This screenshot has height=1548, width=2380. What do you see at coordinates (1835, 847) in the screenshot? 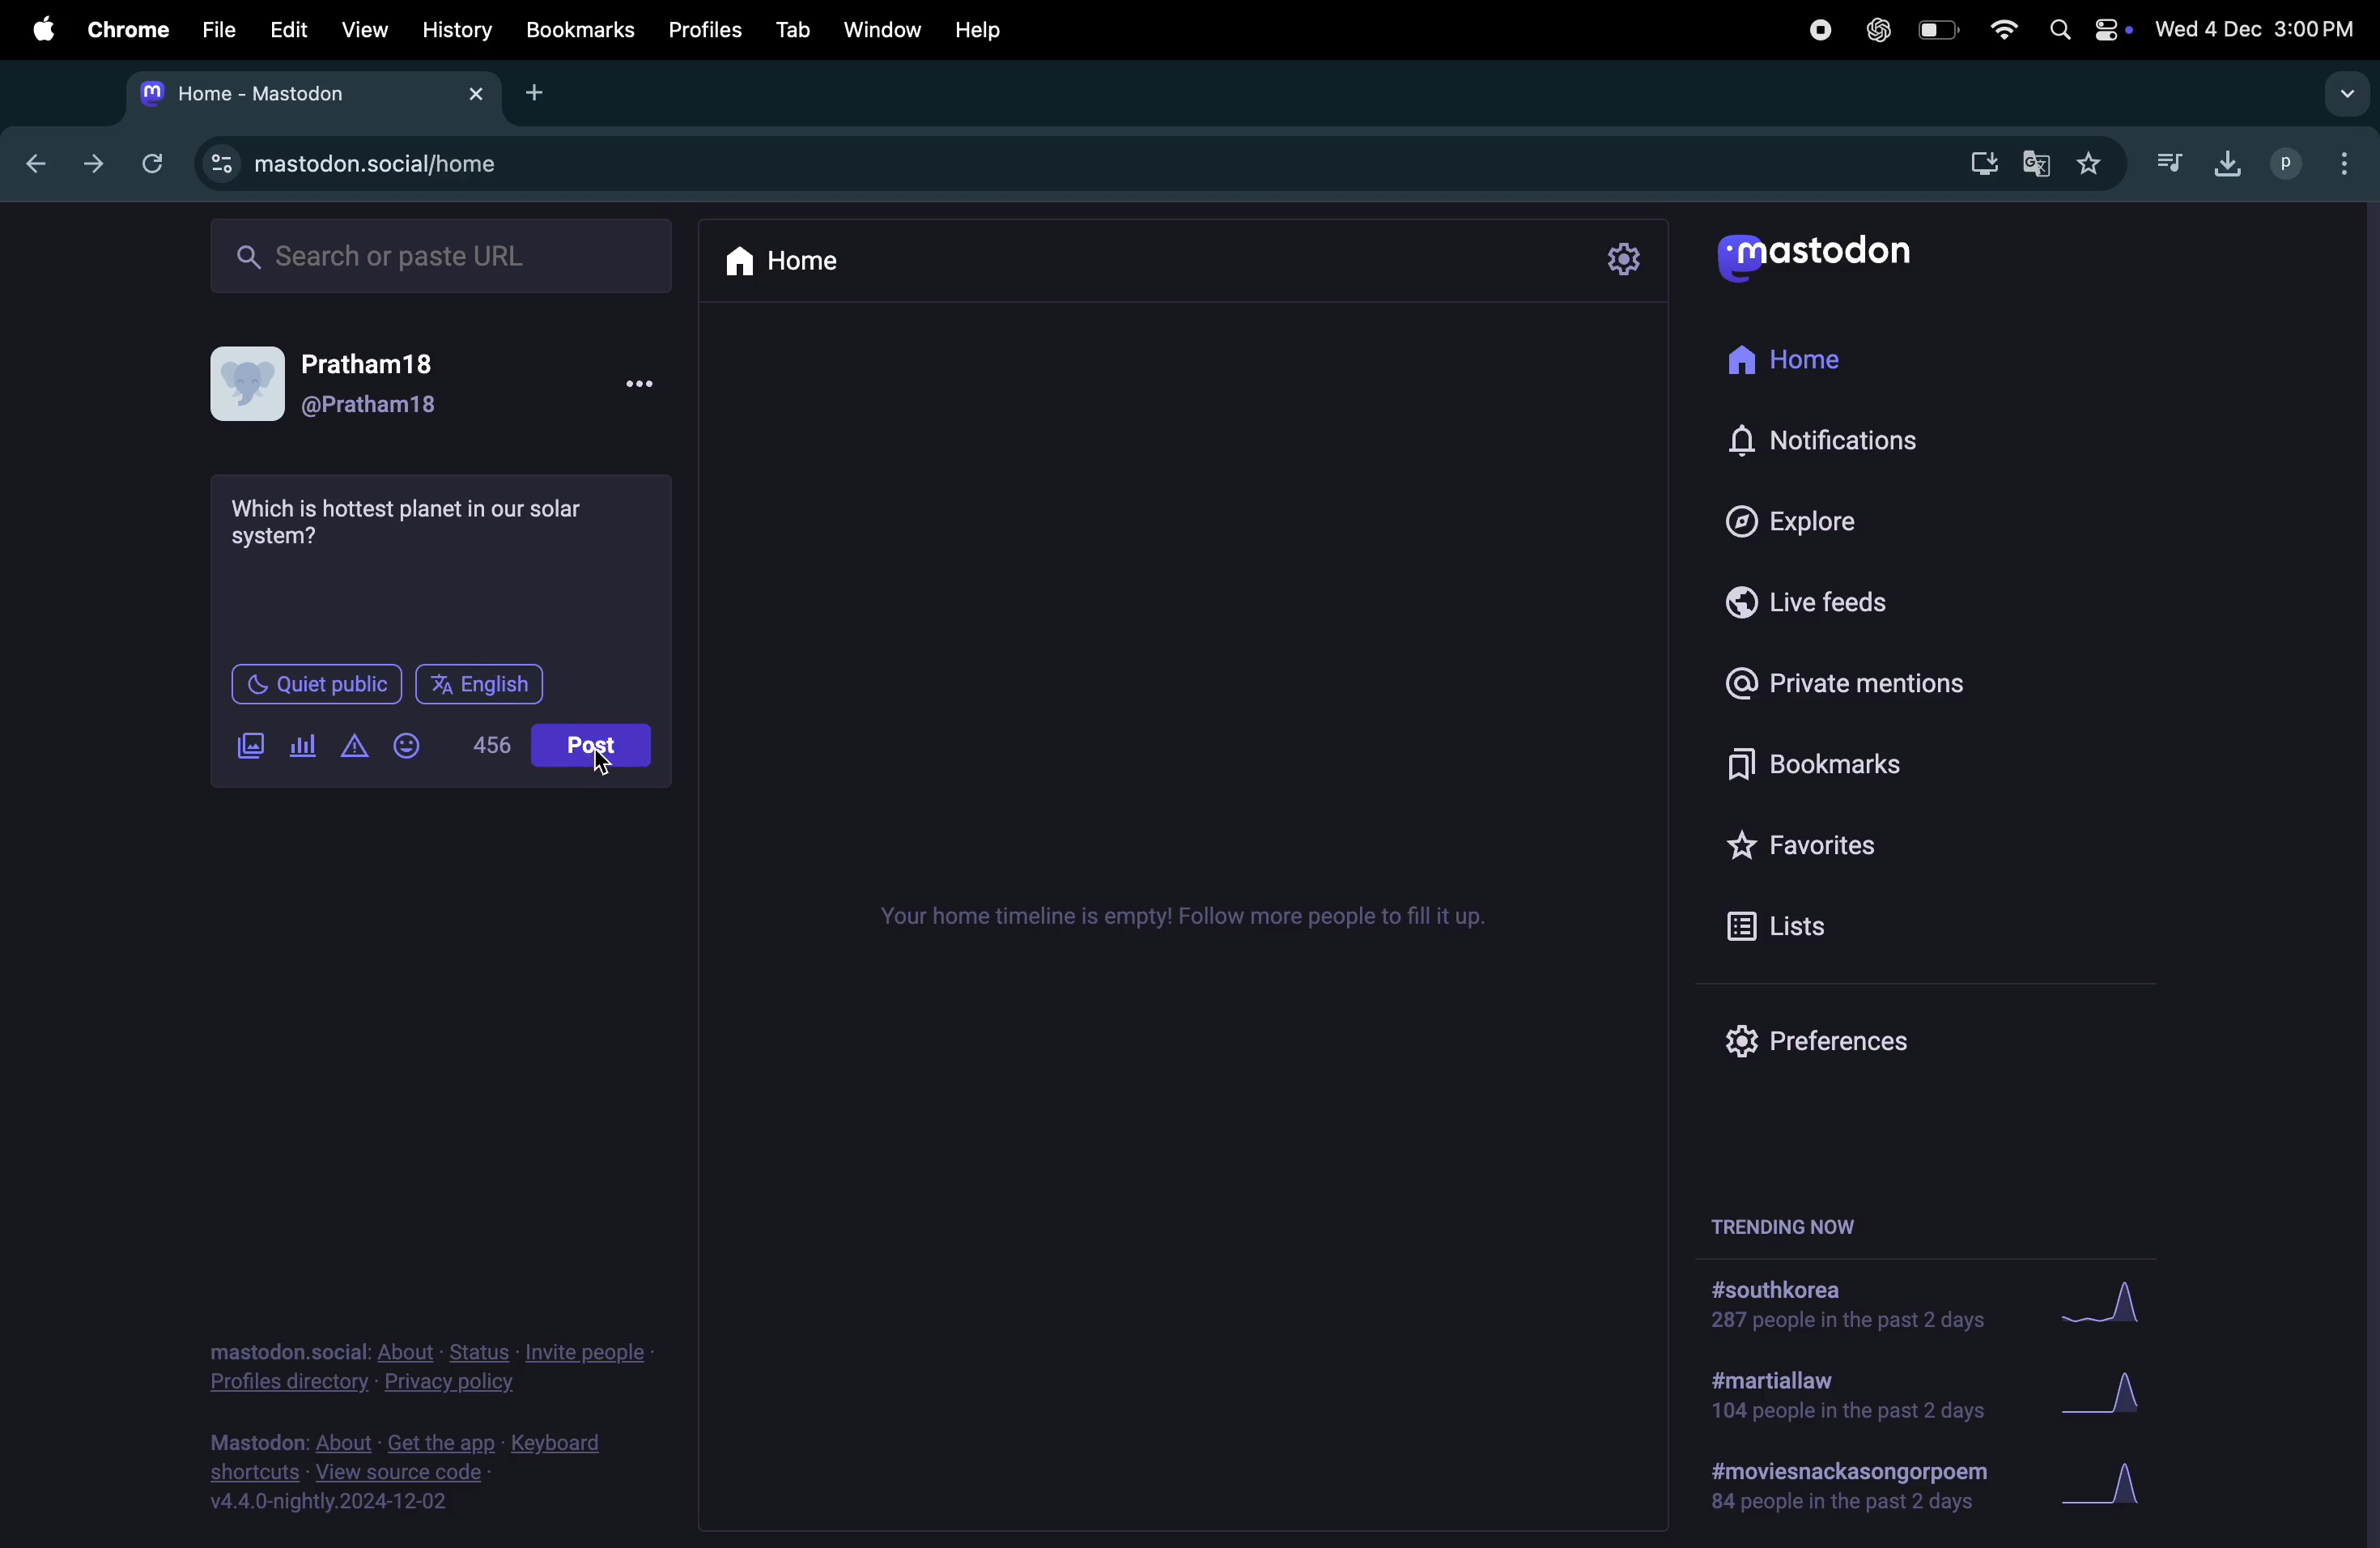
I see `Favourites` at bounding box center [1835, 847].